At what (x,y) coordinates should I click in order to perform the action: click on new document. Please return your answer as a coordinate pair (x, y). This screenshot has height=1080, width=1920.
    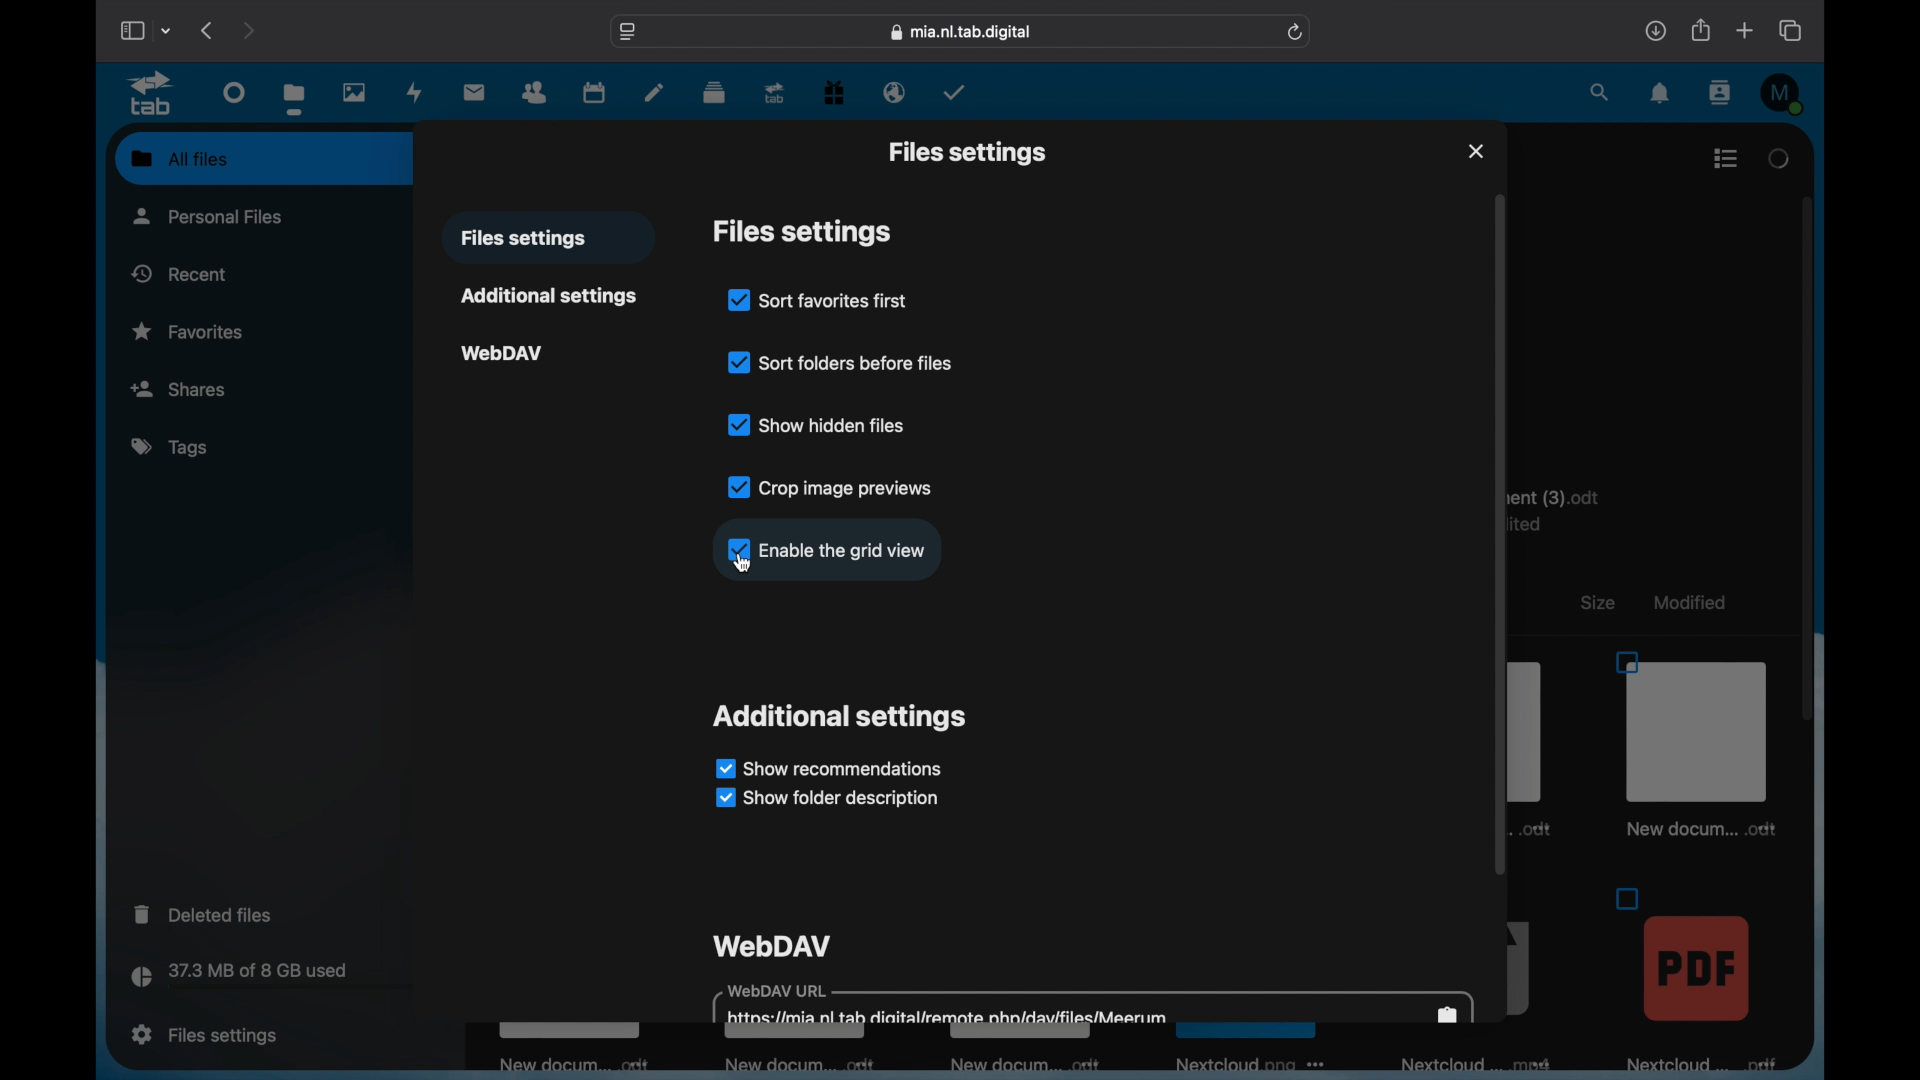
    Looking at the image, I should click on (1698, 746).